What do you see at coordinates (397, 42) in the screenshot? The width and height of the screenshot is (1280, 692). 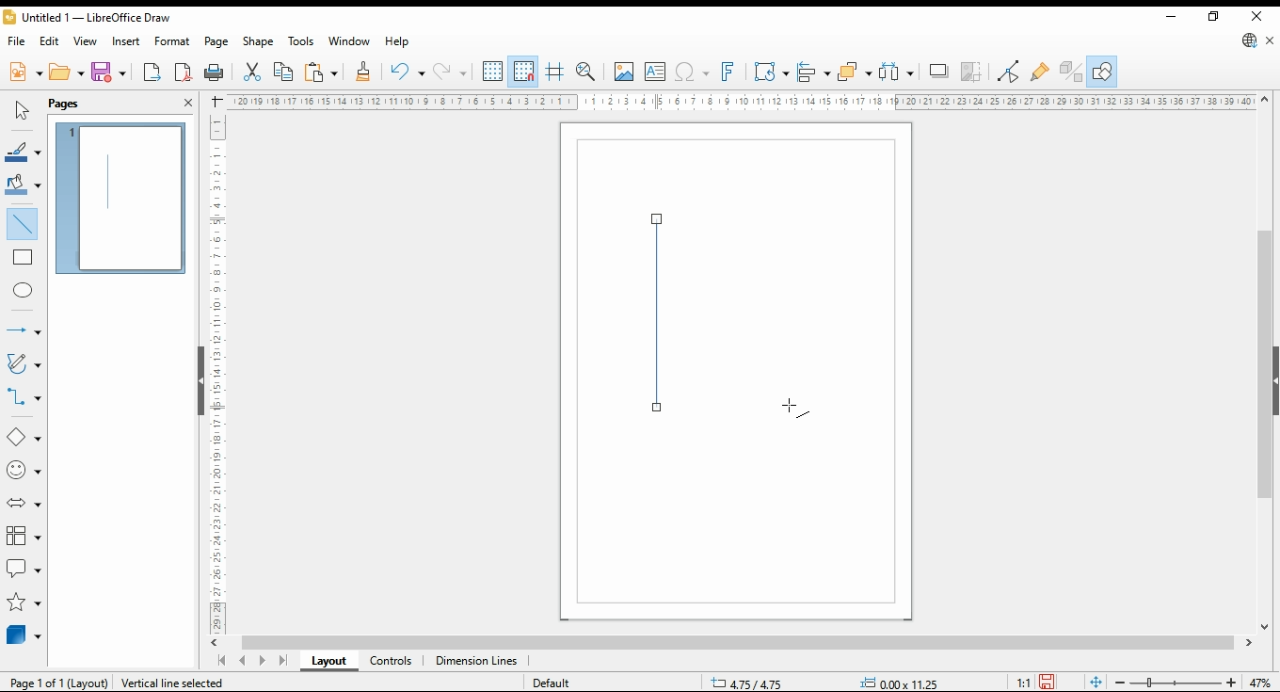 I see `help` at bounding box center [397, 42].